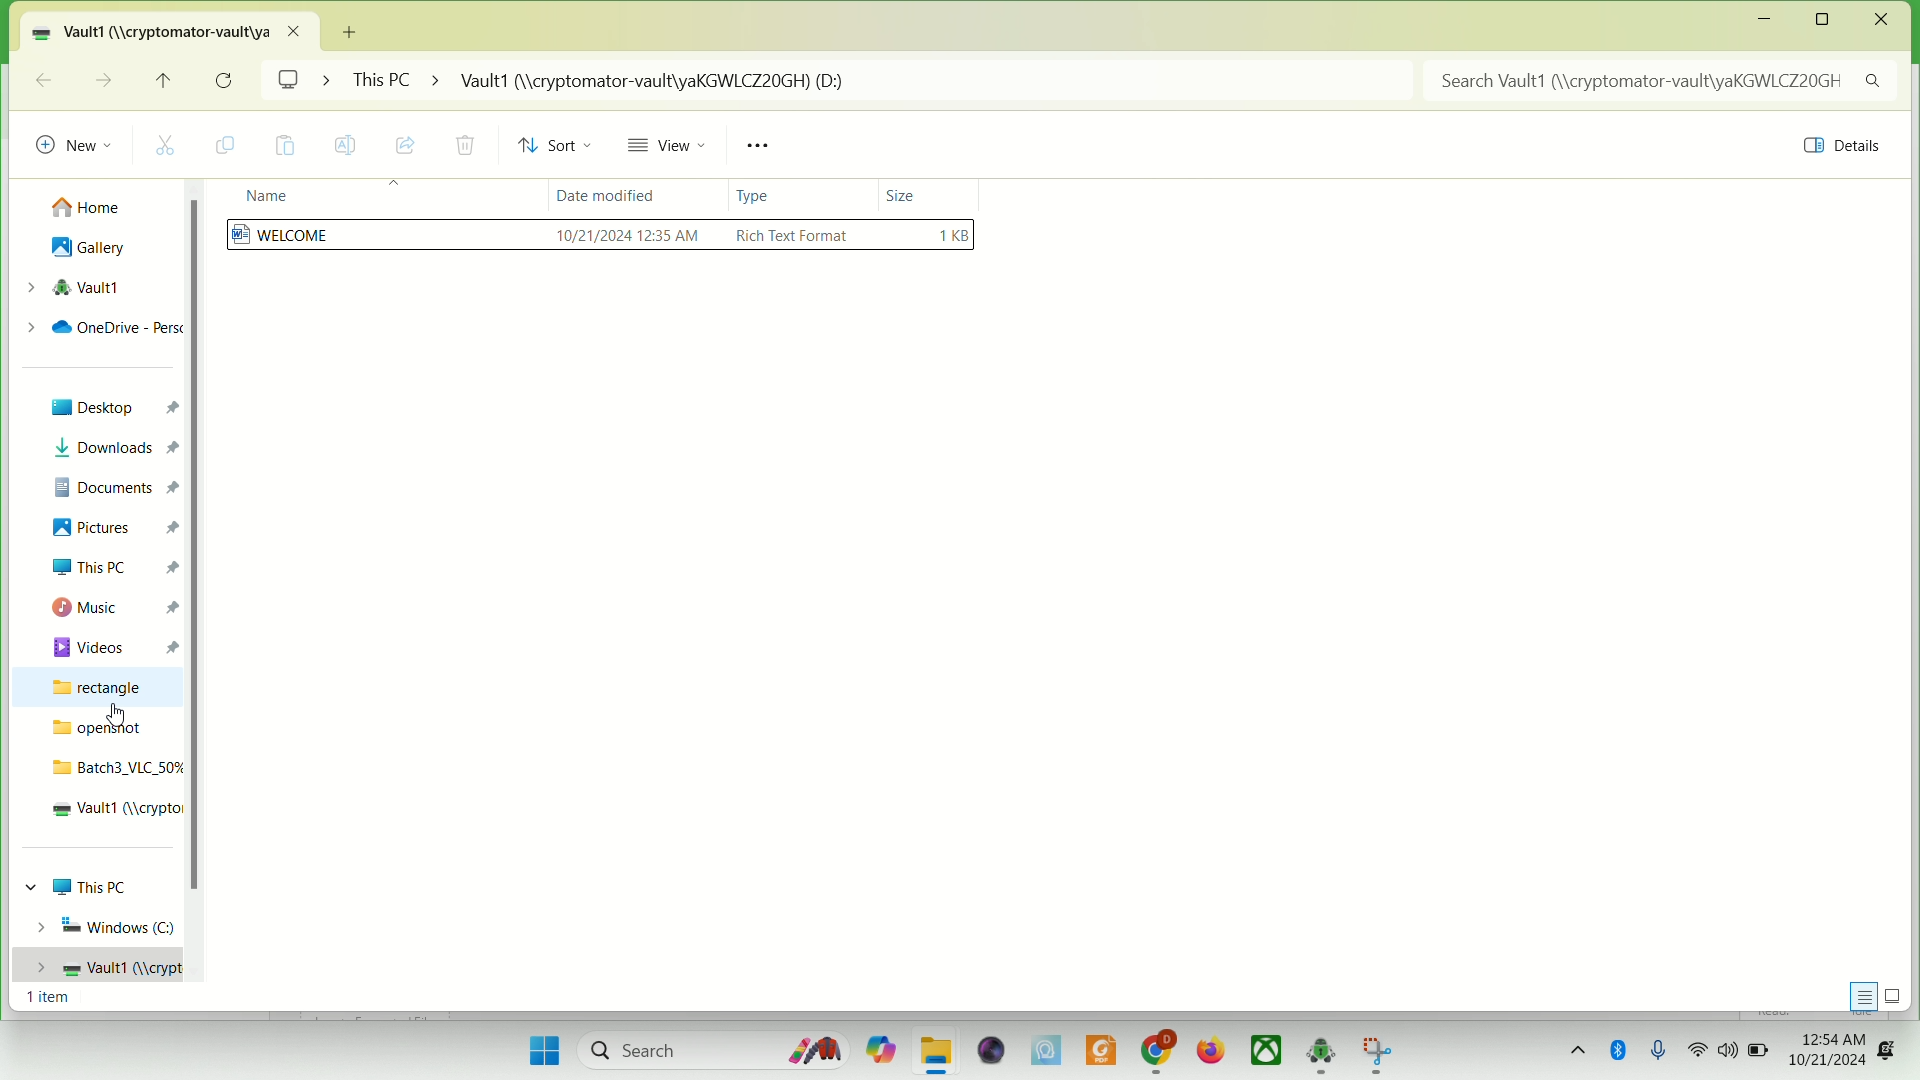 This screenshot has height=1080, width=1920. Describe the element at coordinates (464, 146) in the screenshot. I see `delete` at that location.